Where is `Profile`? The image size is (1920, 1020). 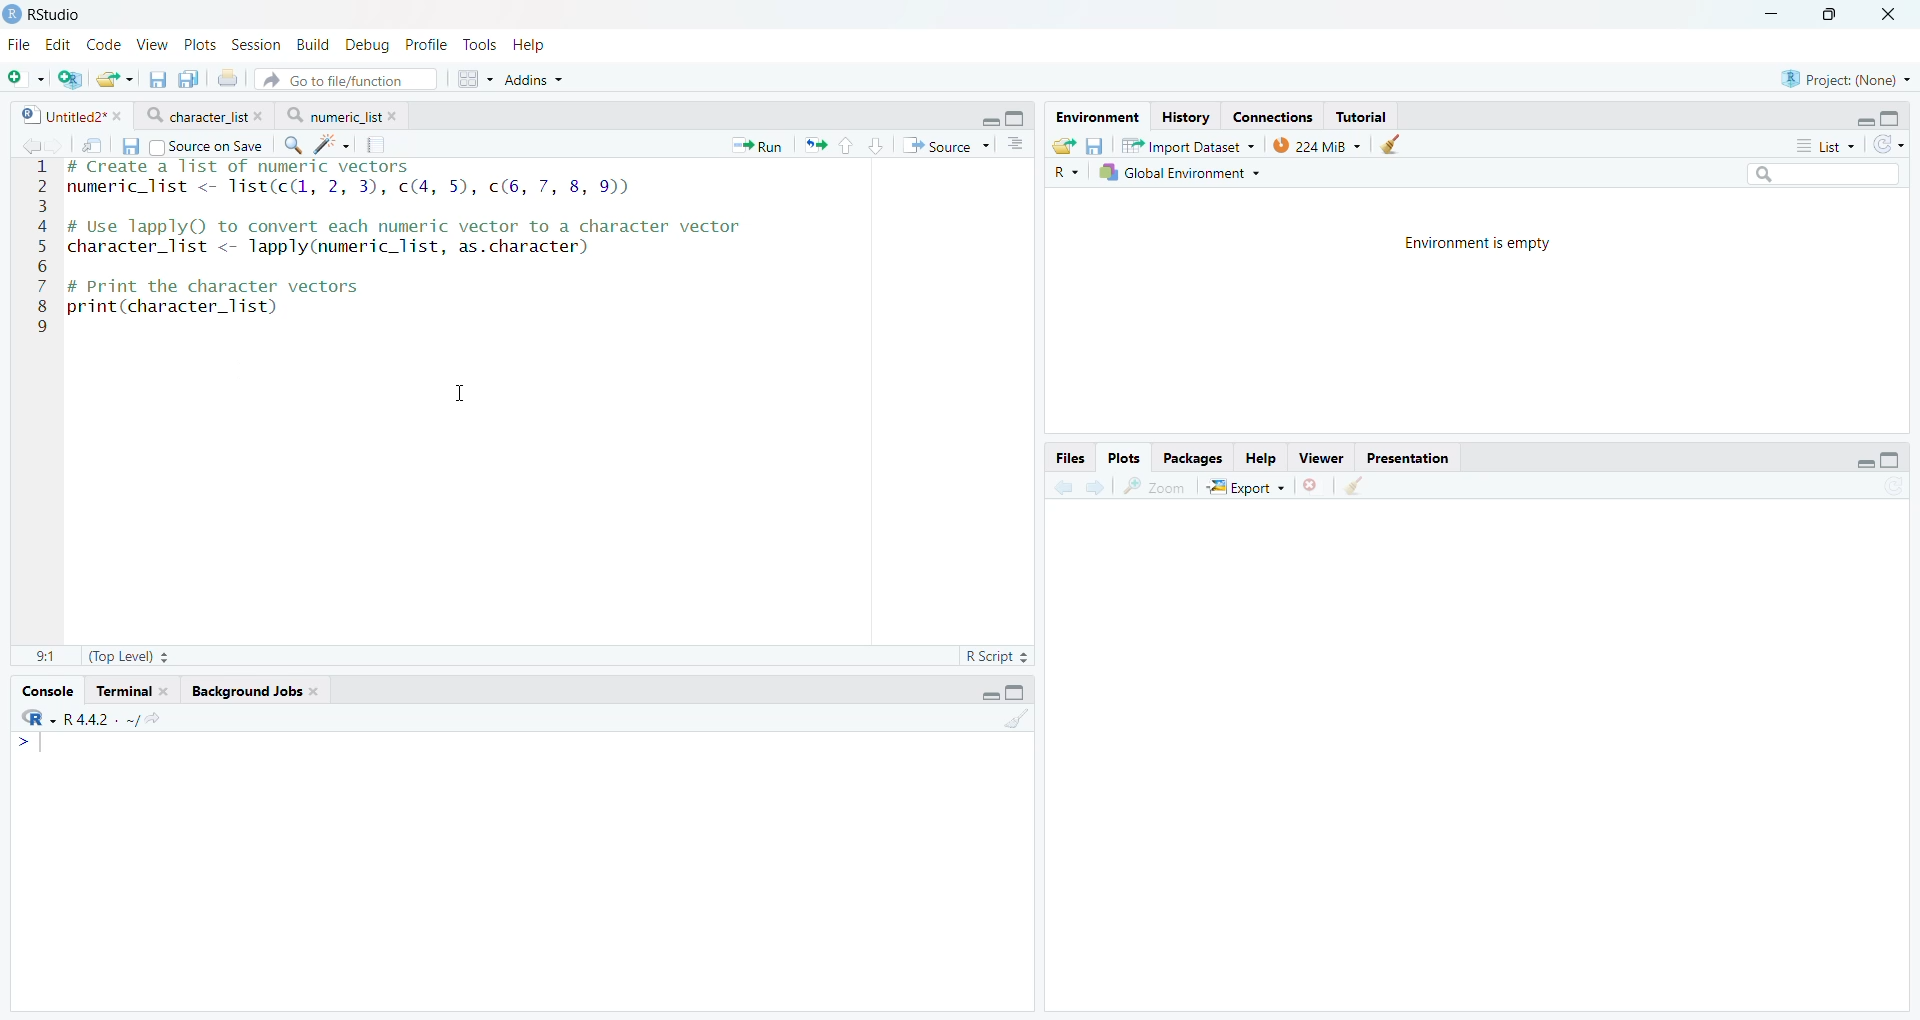
Profile is located at coordinates (426, 44).